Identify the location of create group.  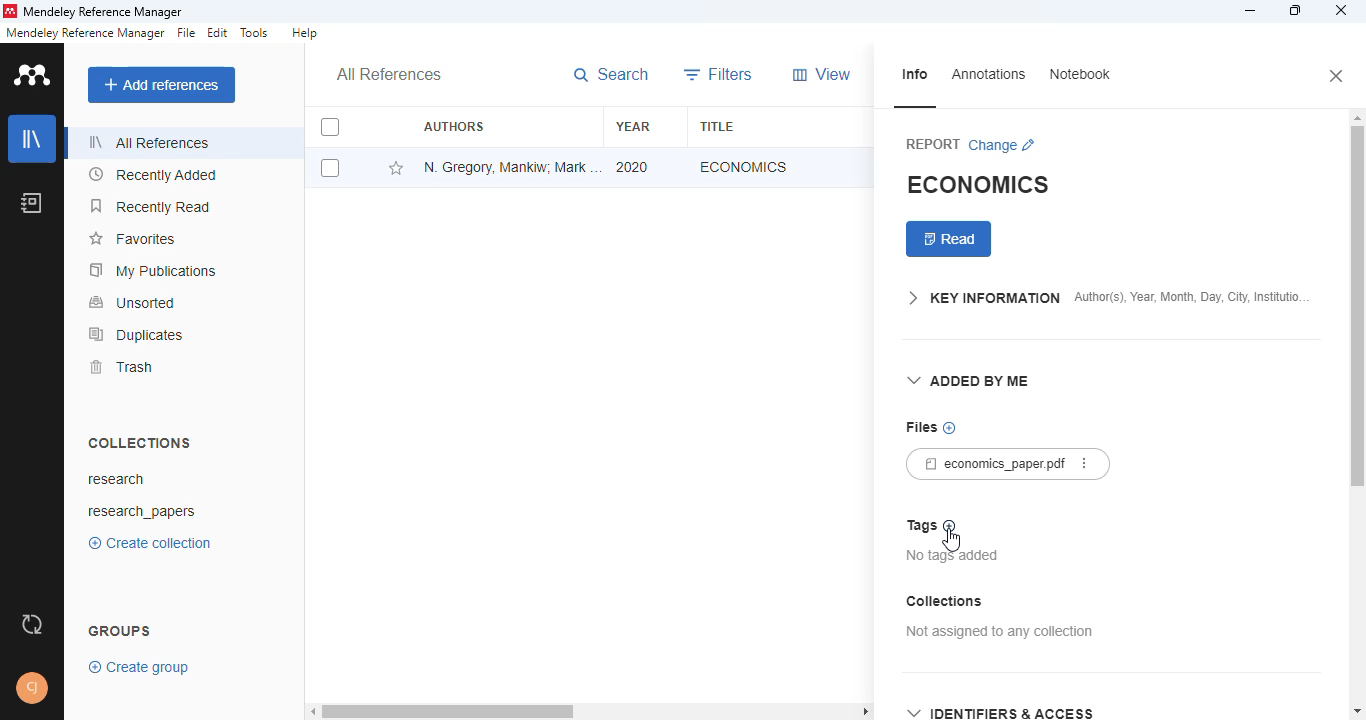
(139, 668).